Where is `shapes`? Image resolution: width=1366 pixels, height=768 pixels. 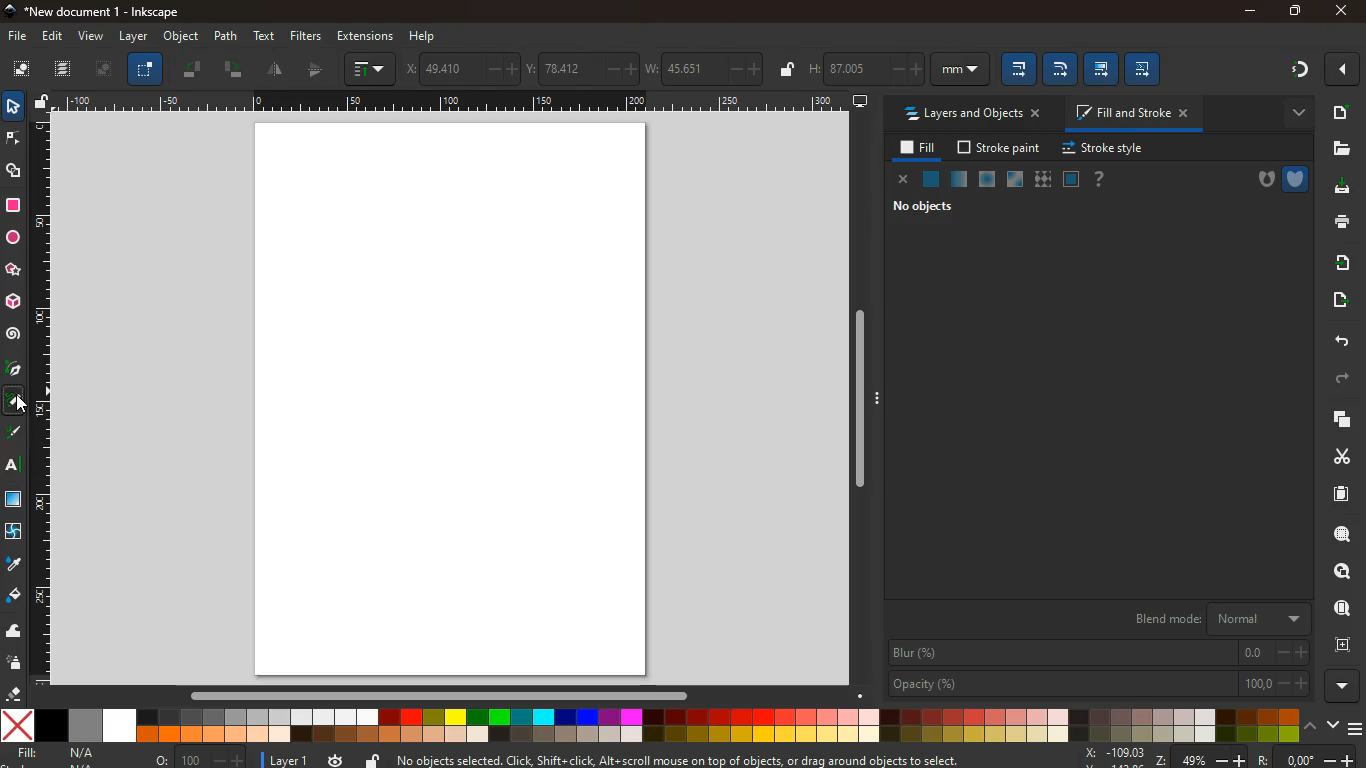
shapes is located at coordinates (15, 172).